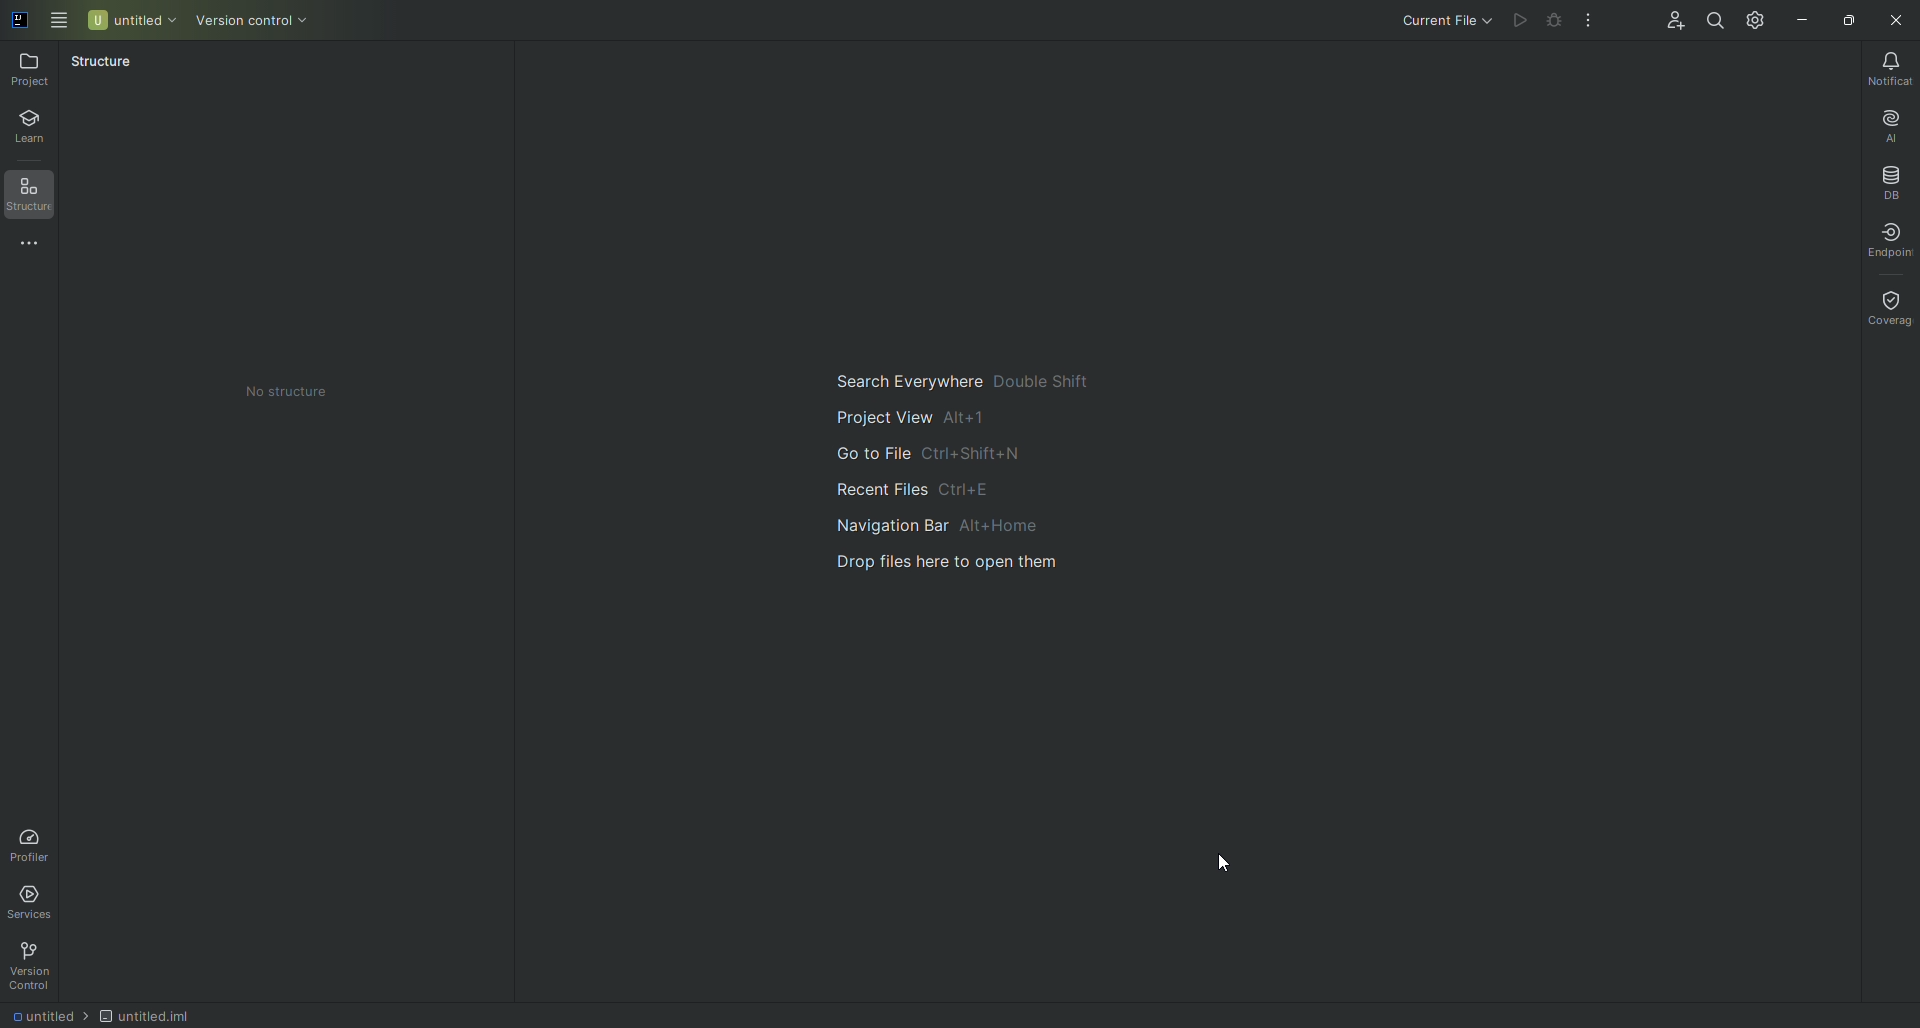 The width and height of the screenshot is (1920, 1028). I want to click on File upload, so click(960, 562).